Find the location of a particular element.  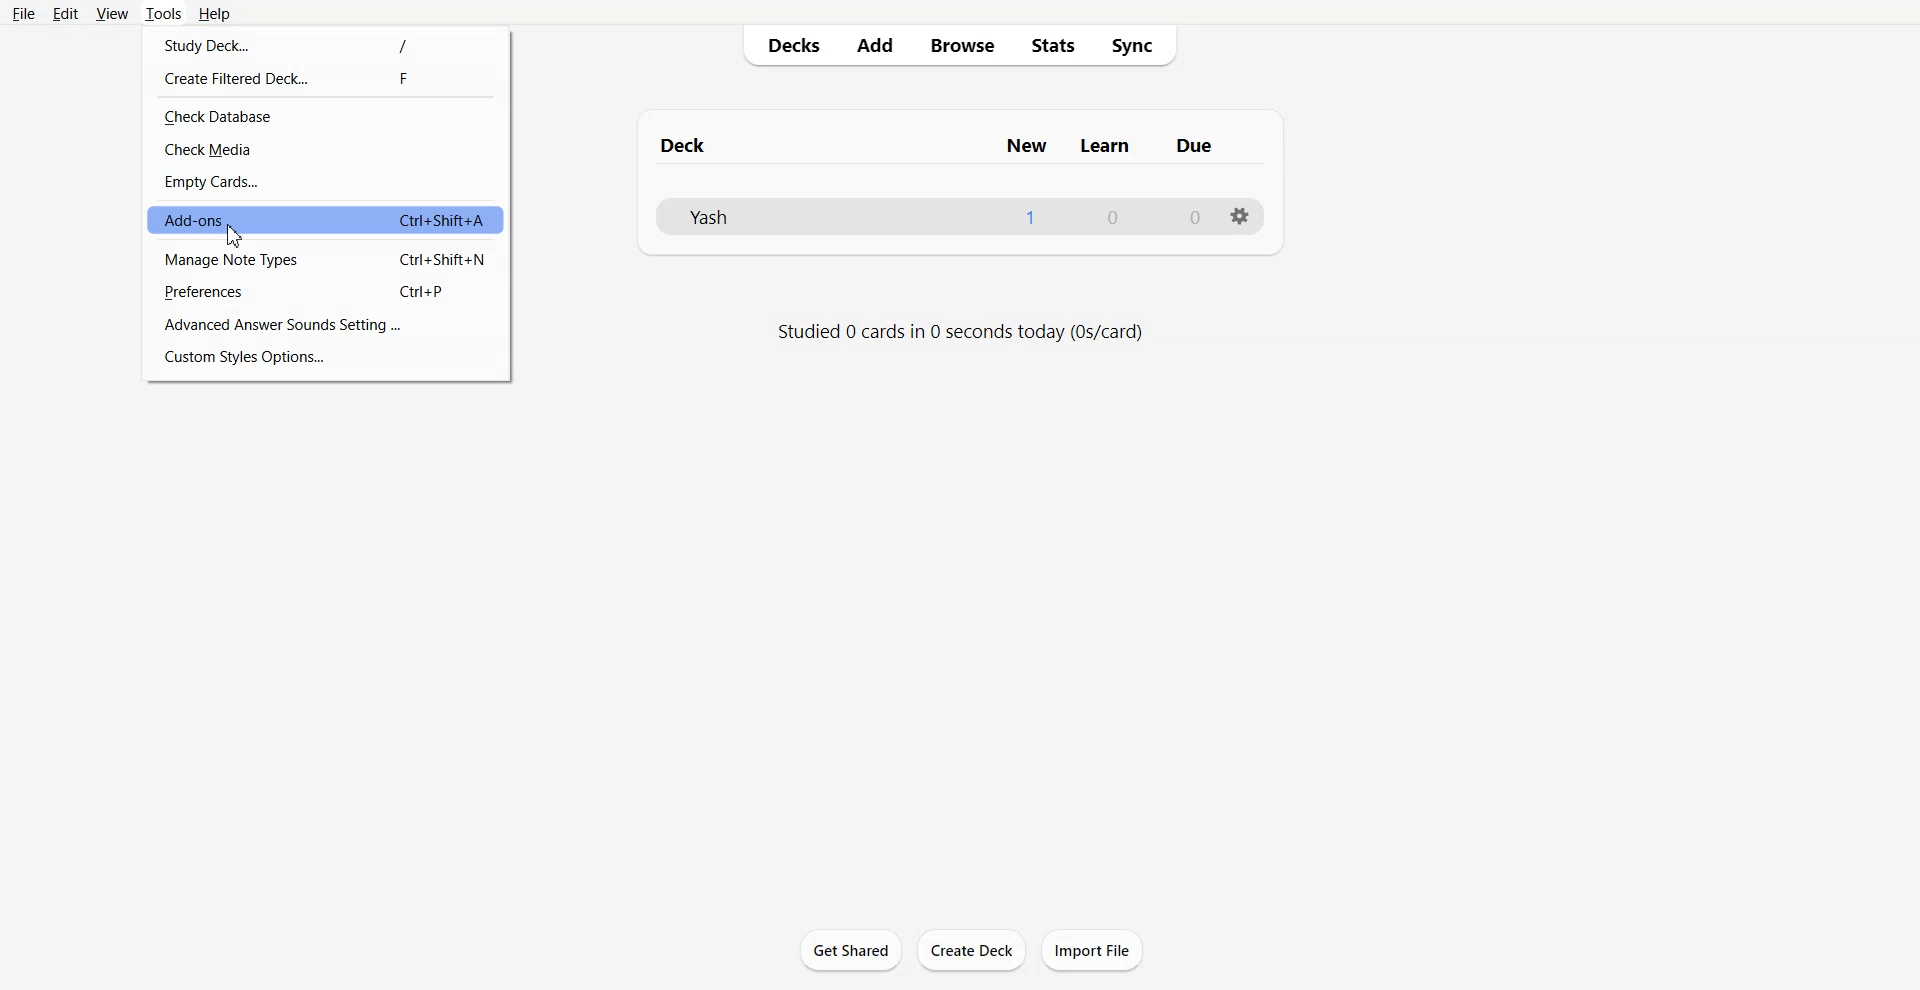

Decks is located at coordinates (787, 46).